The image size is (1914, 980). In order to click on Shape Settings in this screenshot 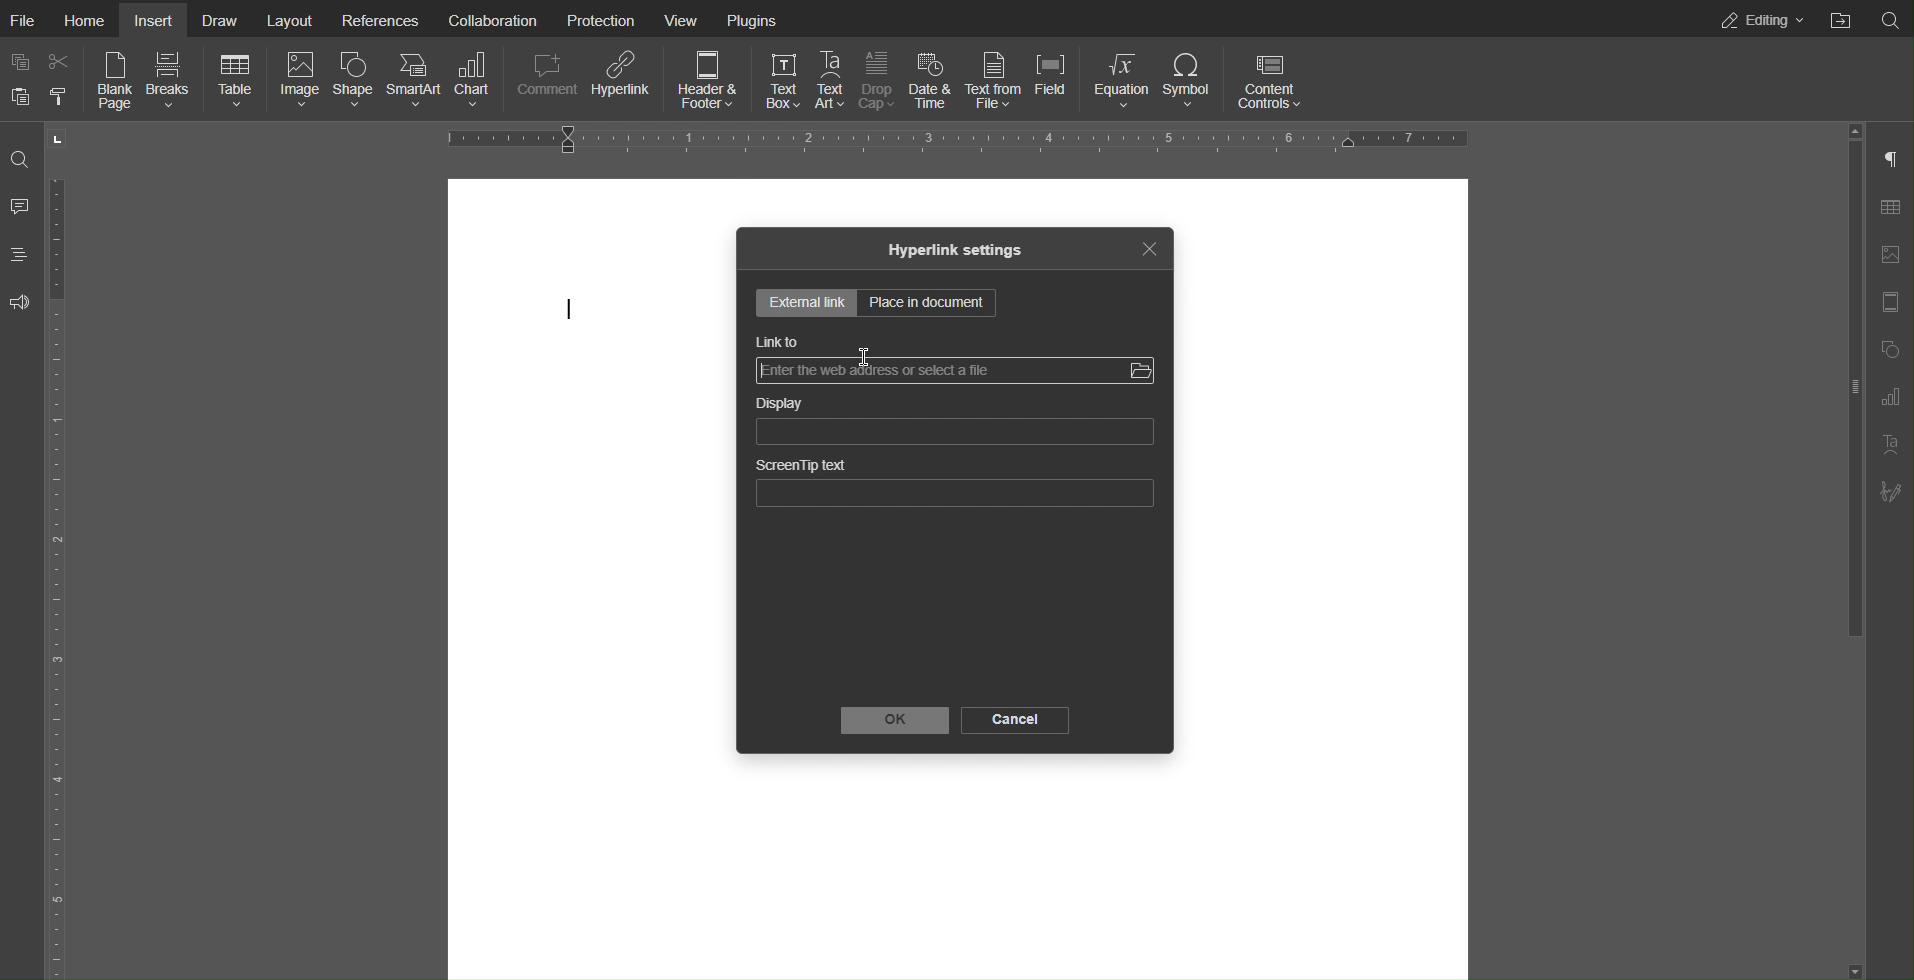, I will do `click(1889, 349)`.